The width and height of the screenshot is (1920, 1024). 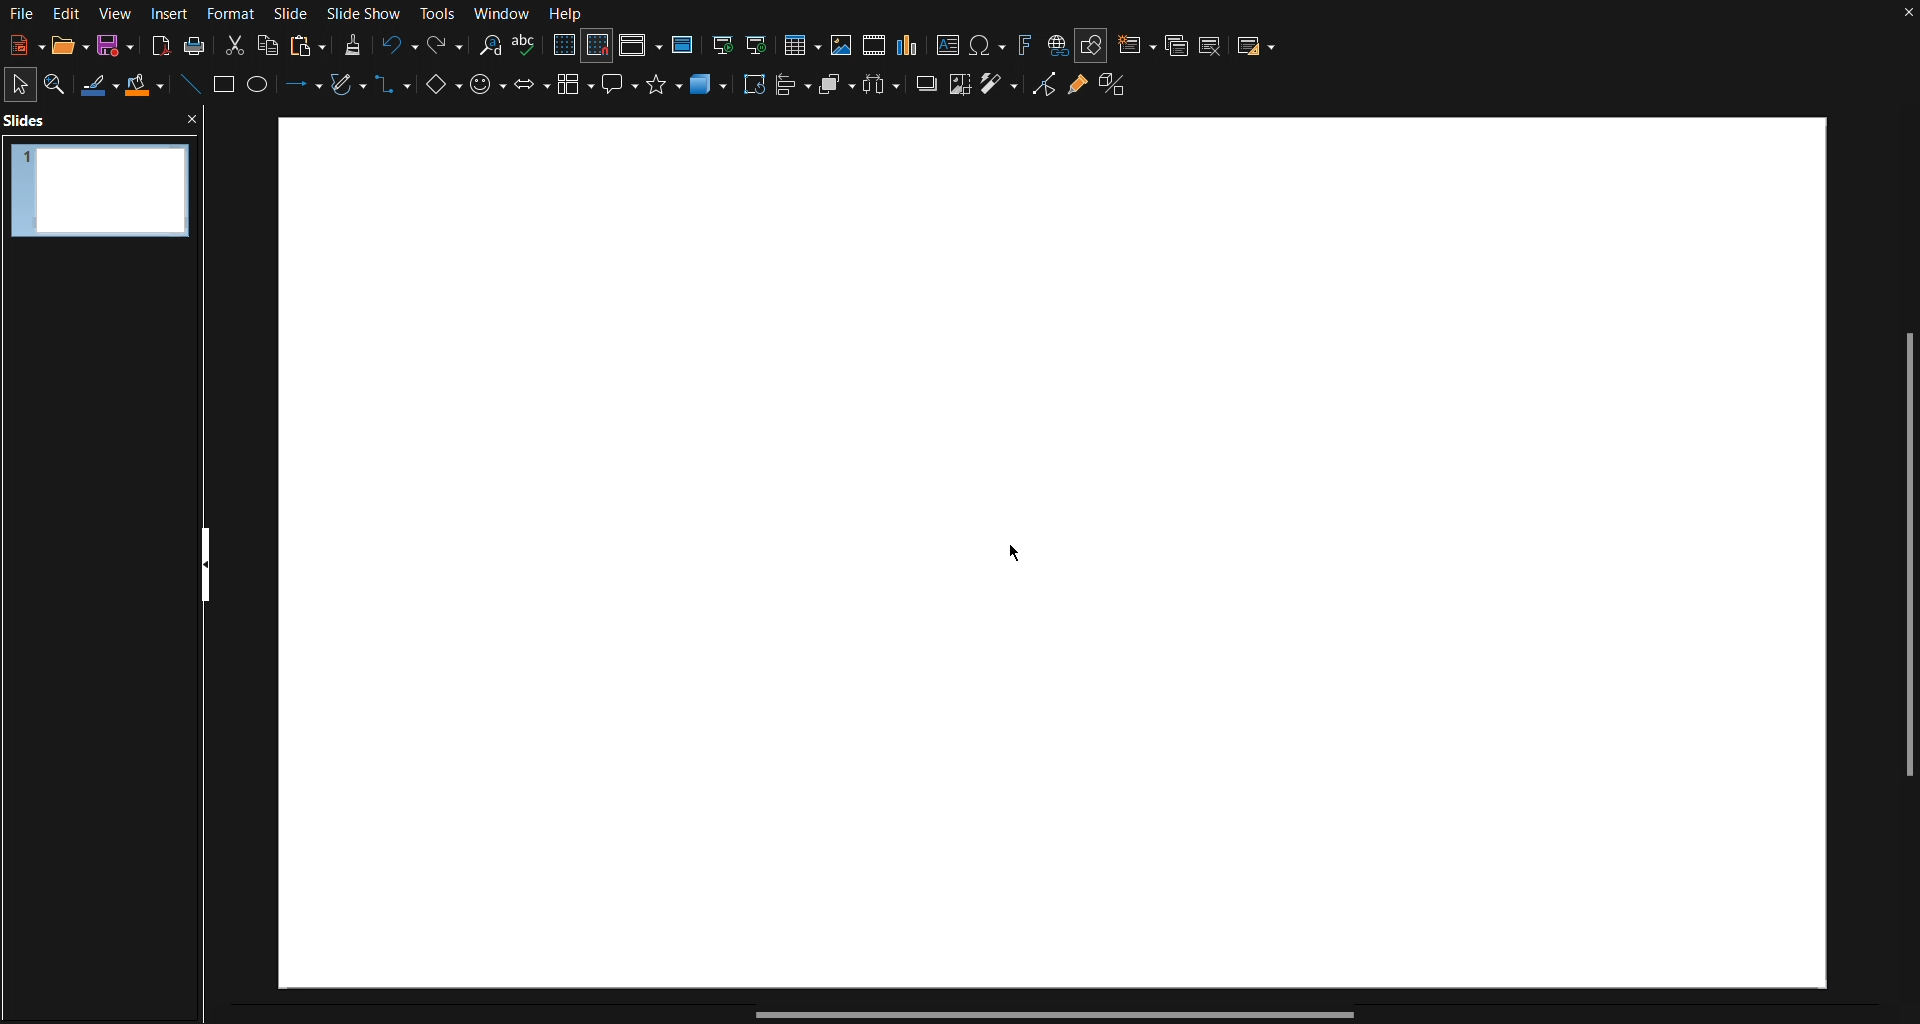 I want to click on Start from current slide, so click(x=763, y=43).